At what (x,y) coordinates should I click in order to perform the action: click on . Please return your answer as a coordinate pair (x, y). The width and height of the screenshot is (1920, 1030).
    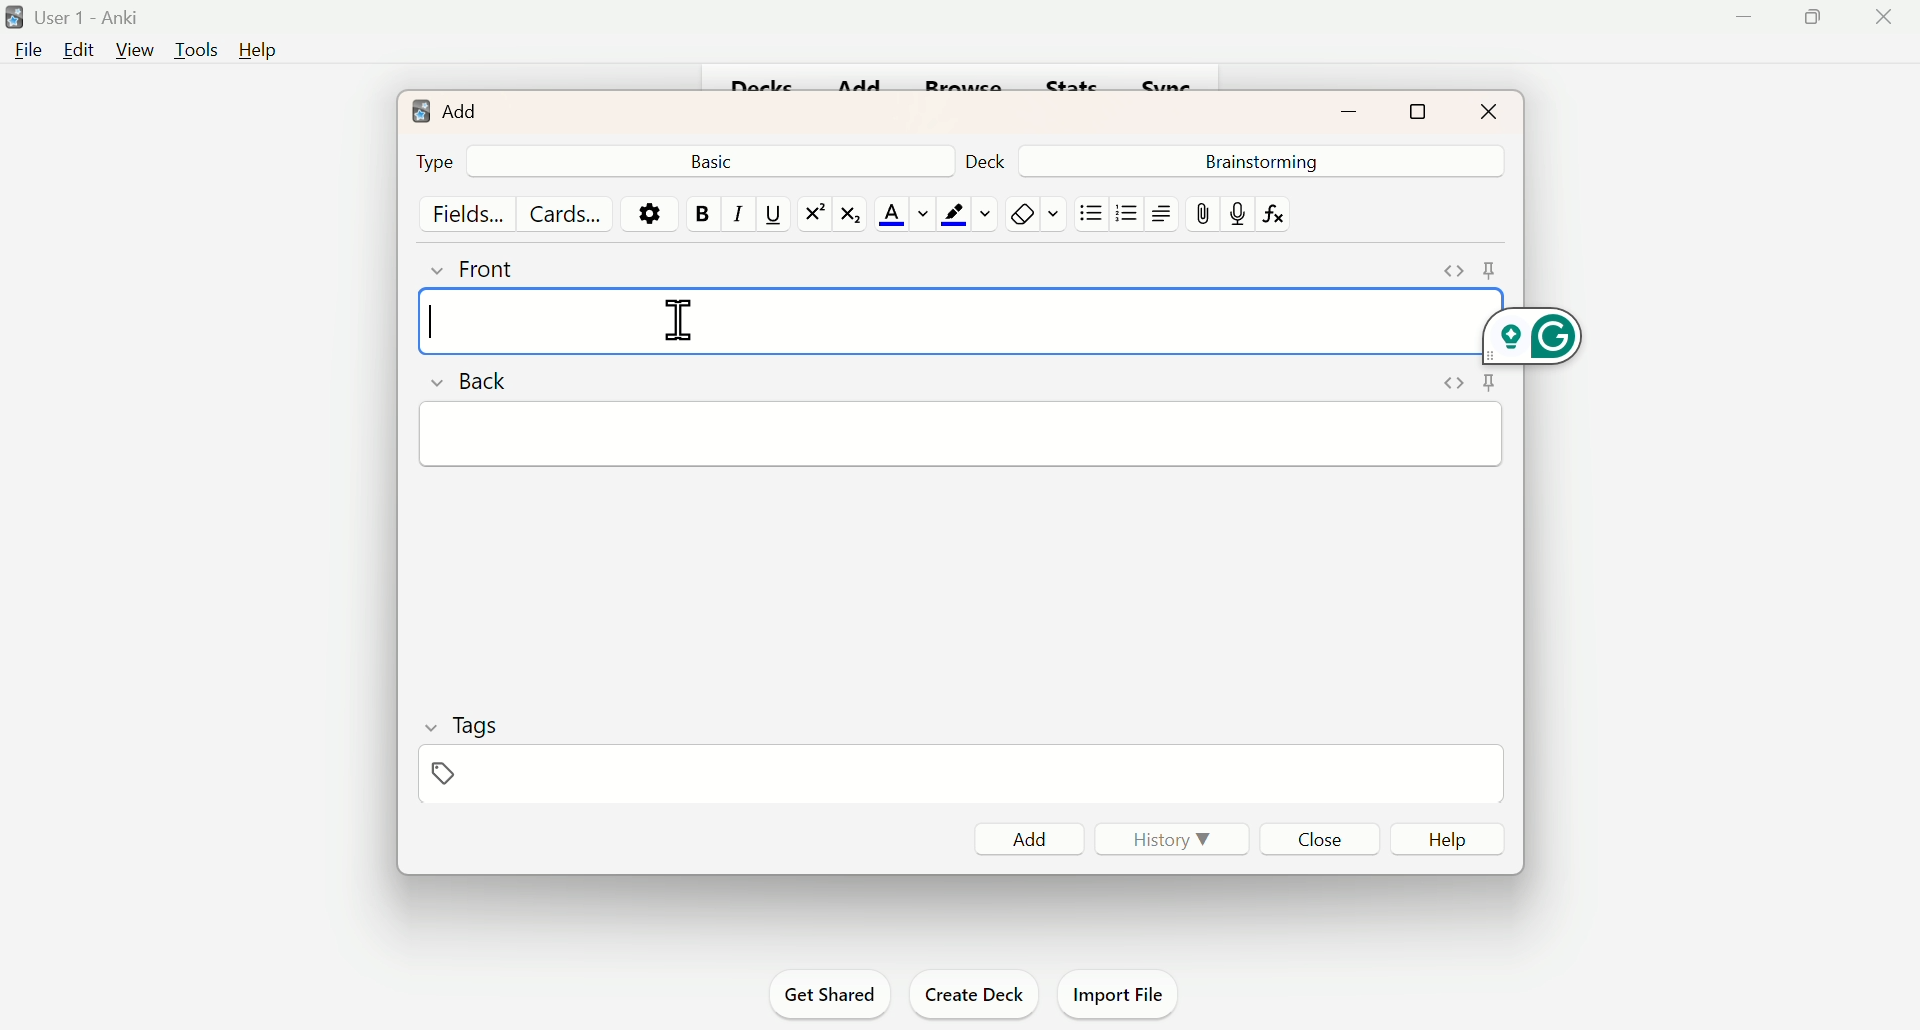
    Looking at the image, I should click on (30, 49).